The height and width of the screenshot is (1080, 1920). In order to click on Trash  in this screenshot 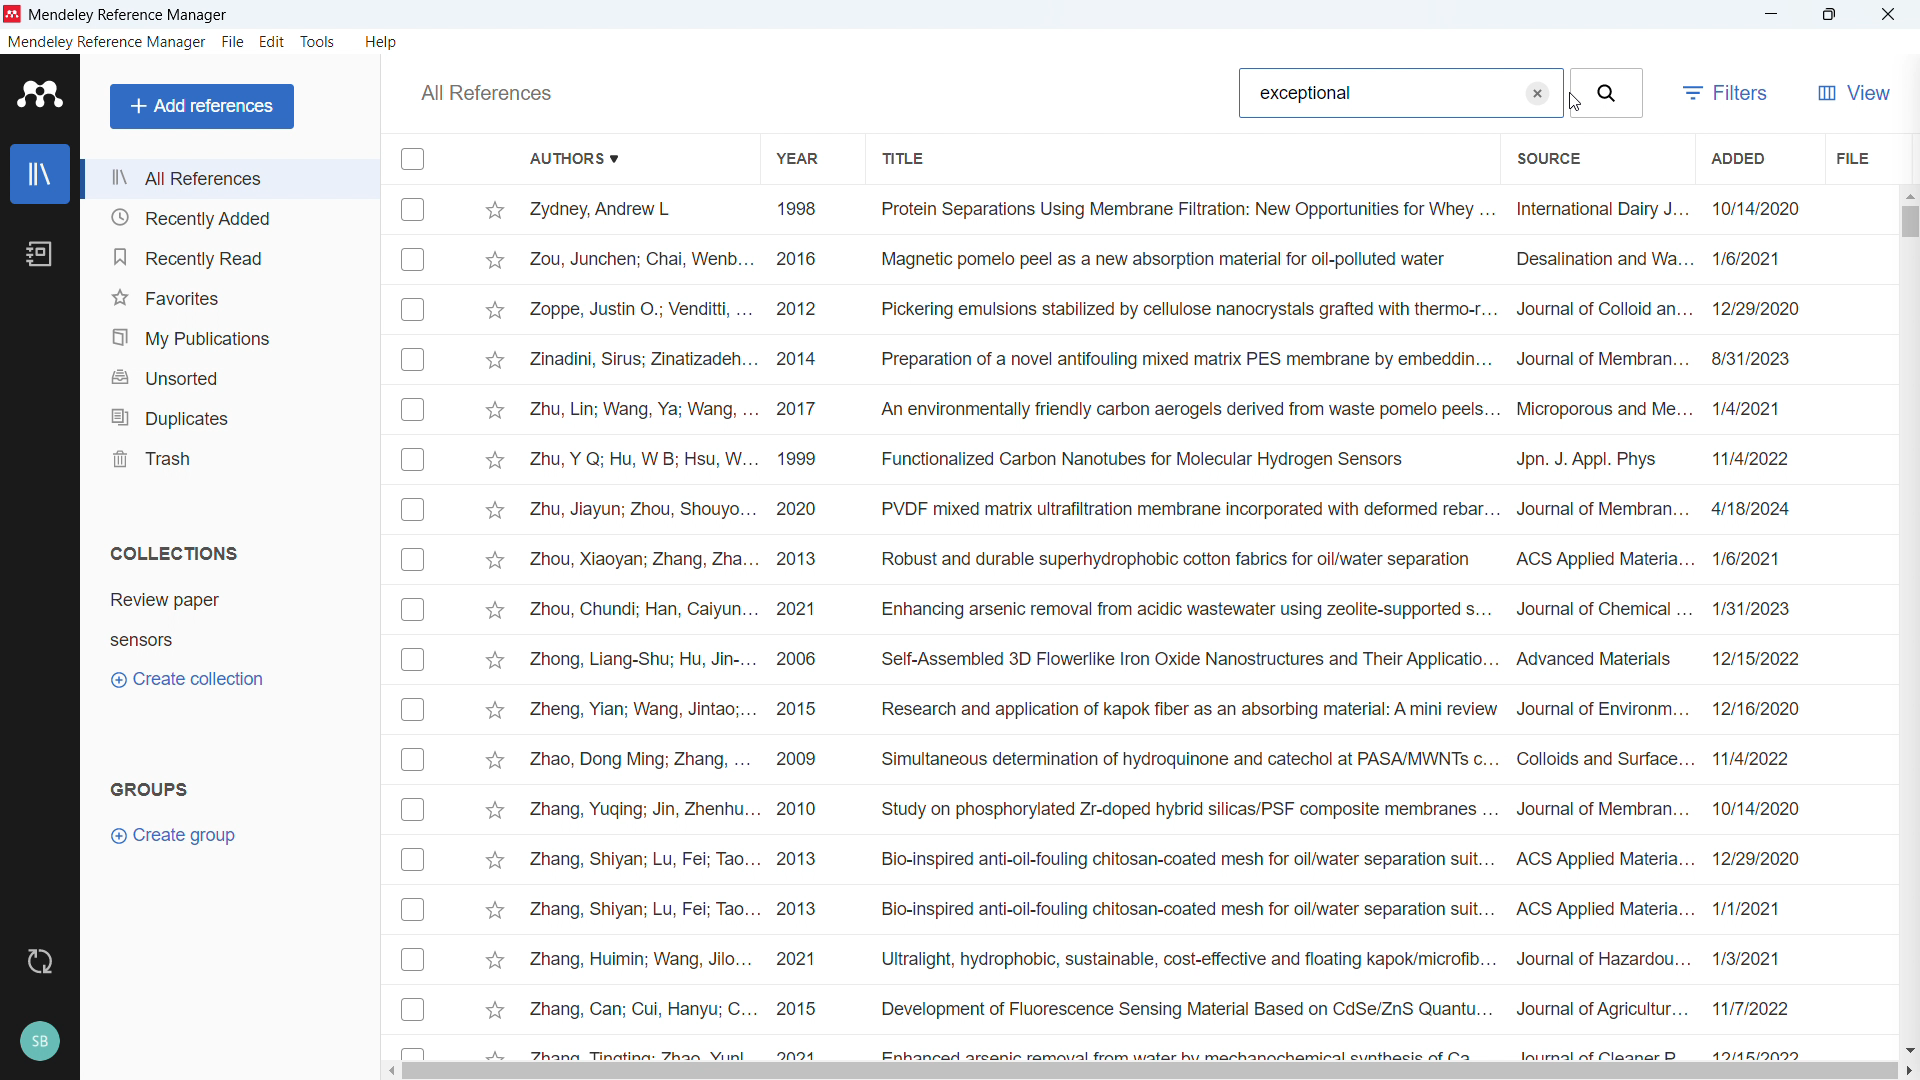, I will do `click(228, 455)`.